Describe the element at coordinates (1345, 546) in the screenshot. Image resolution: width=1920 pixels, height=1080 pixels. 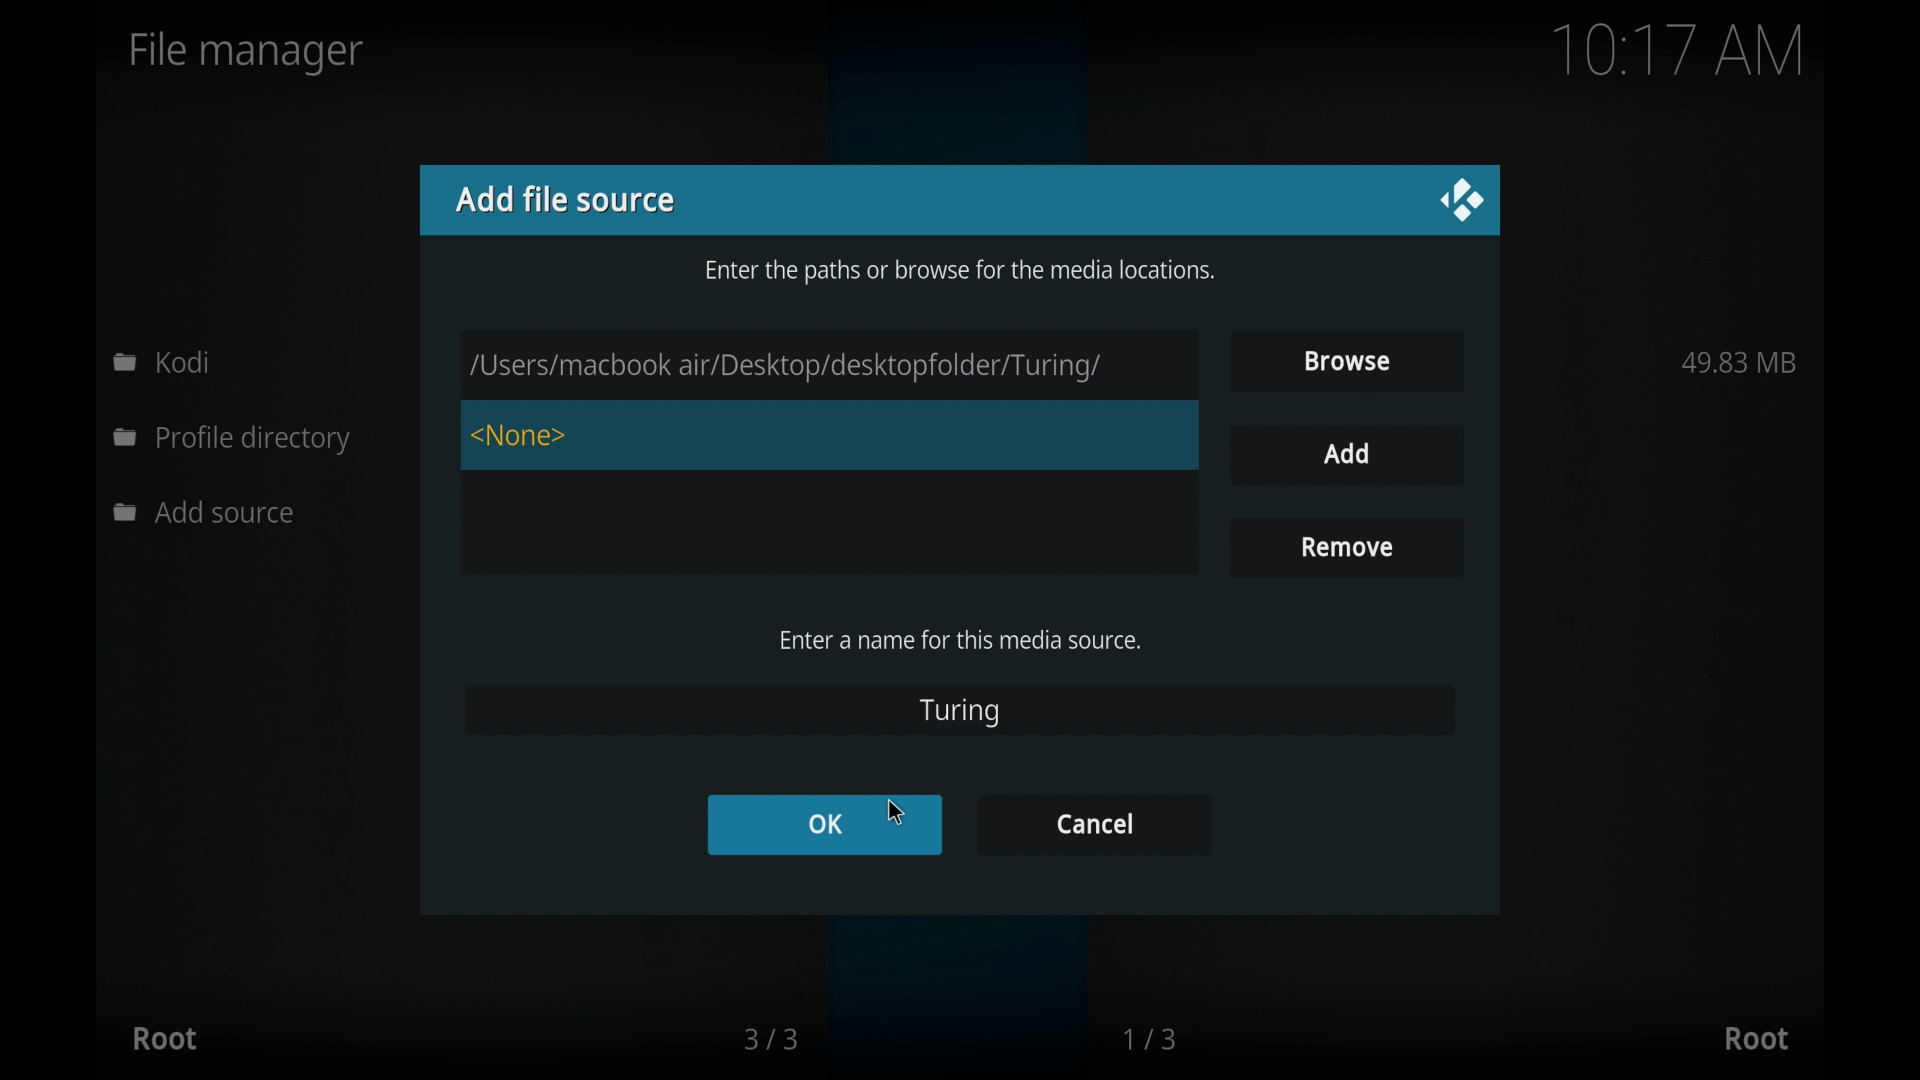
I see `remove` at that location.